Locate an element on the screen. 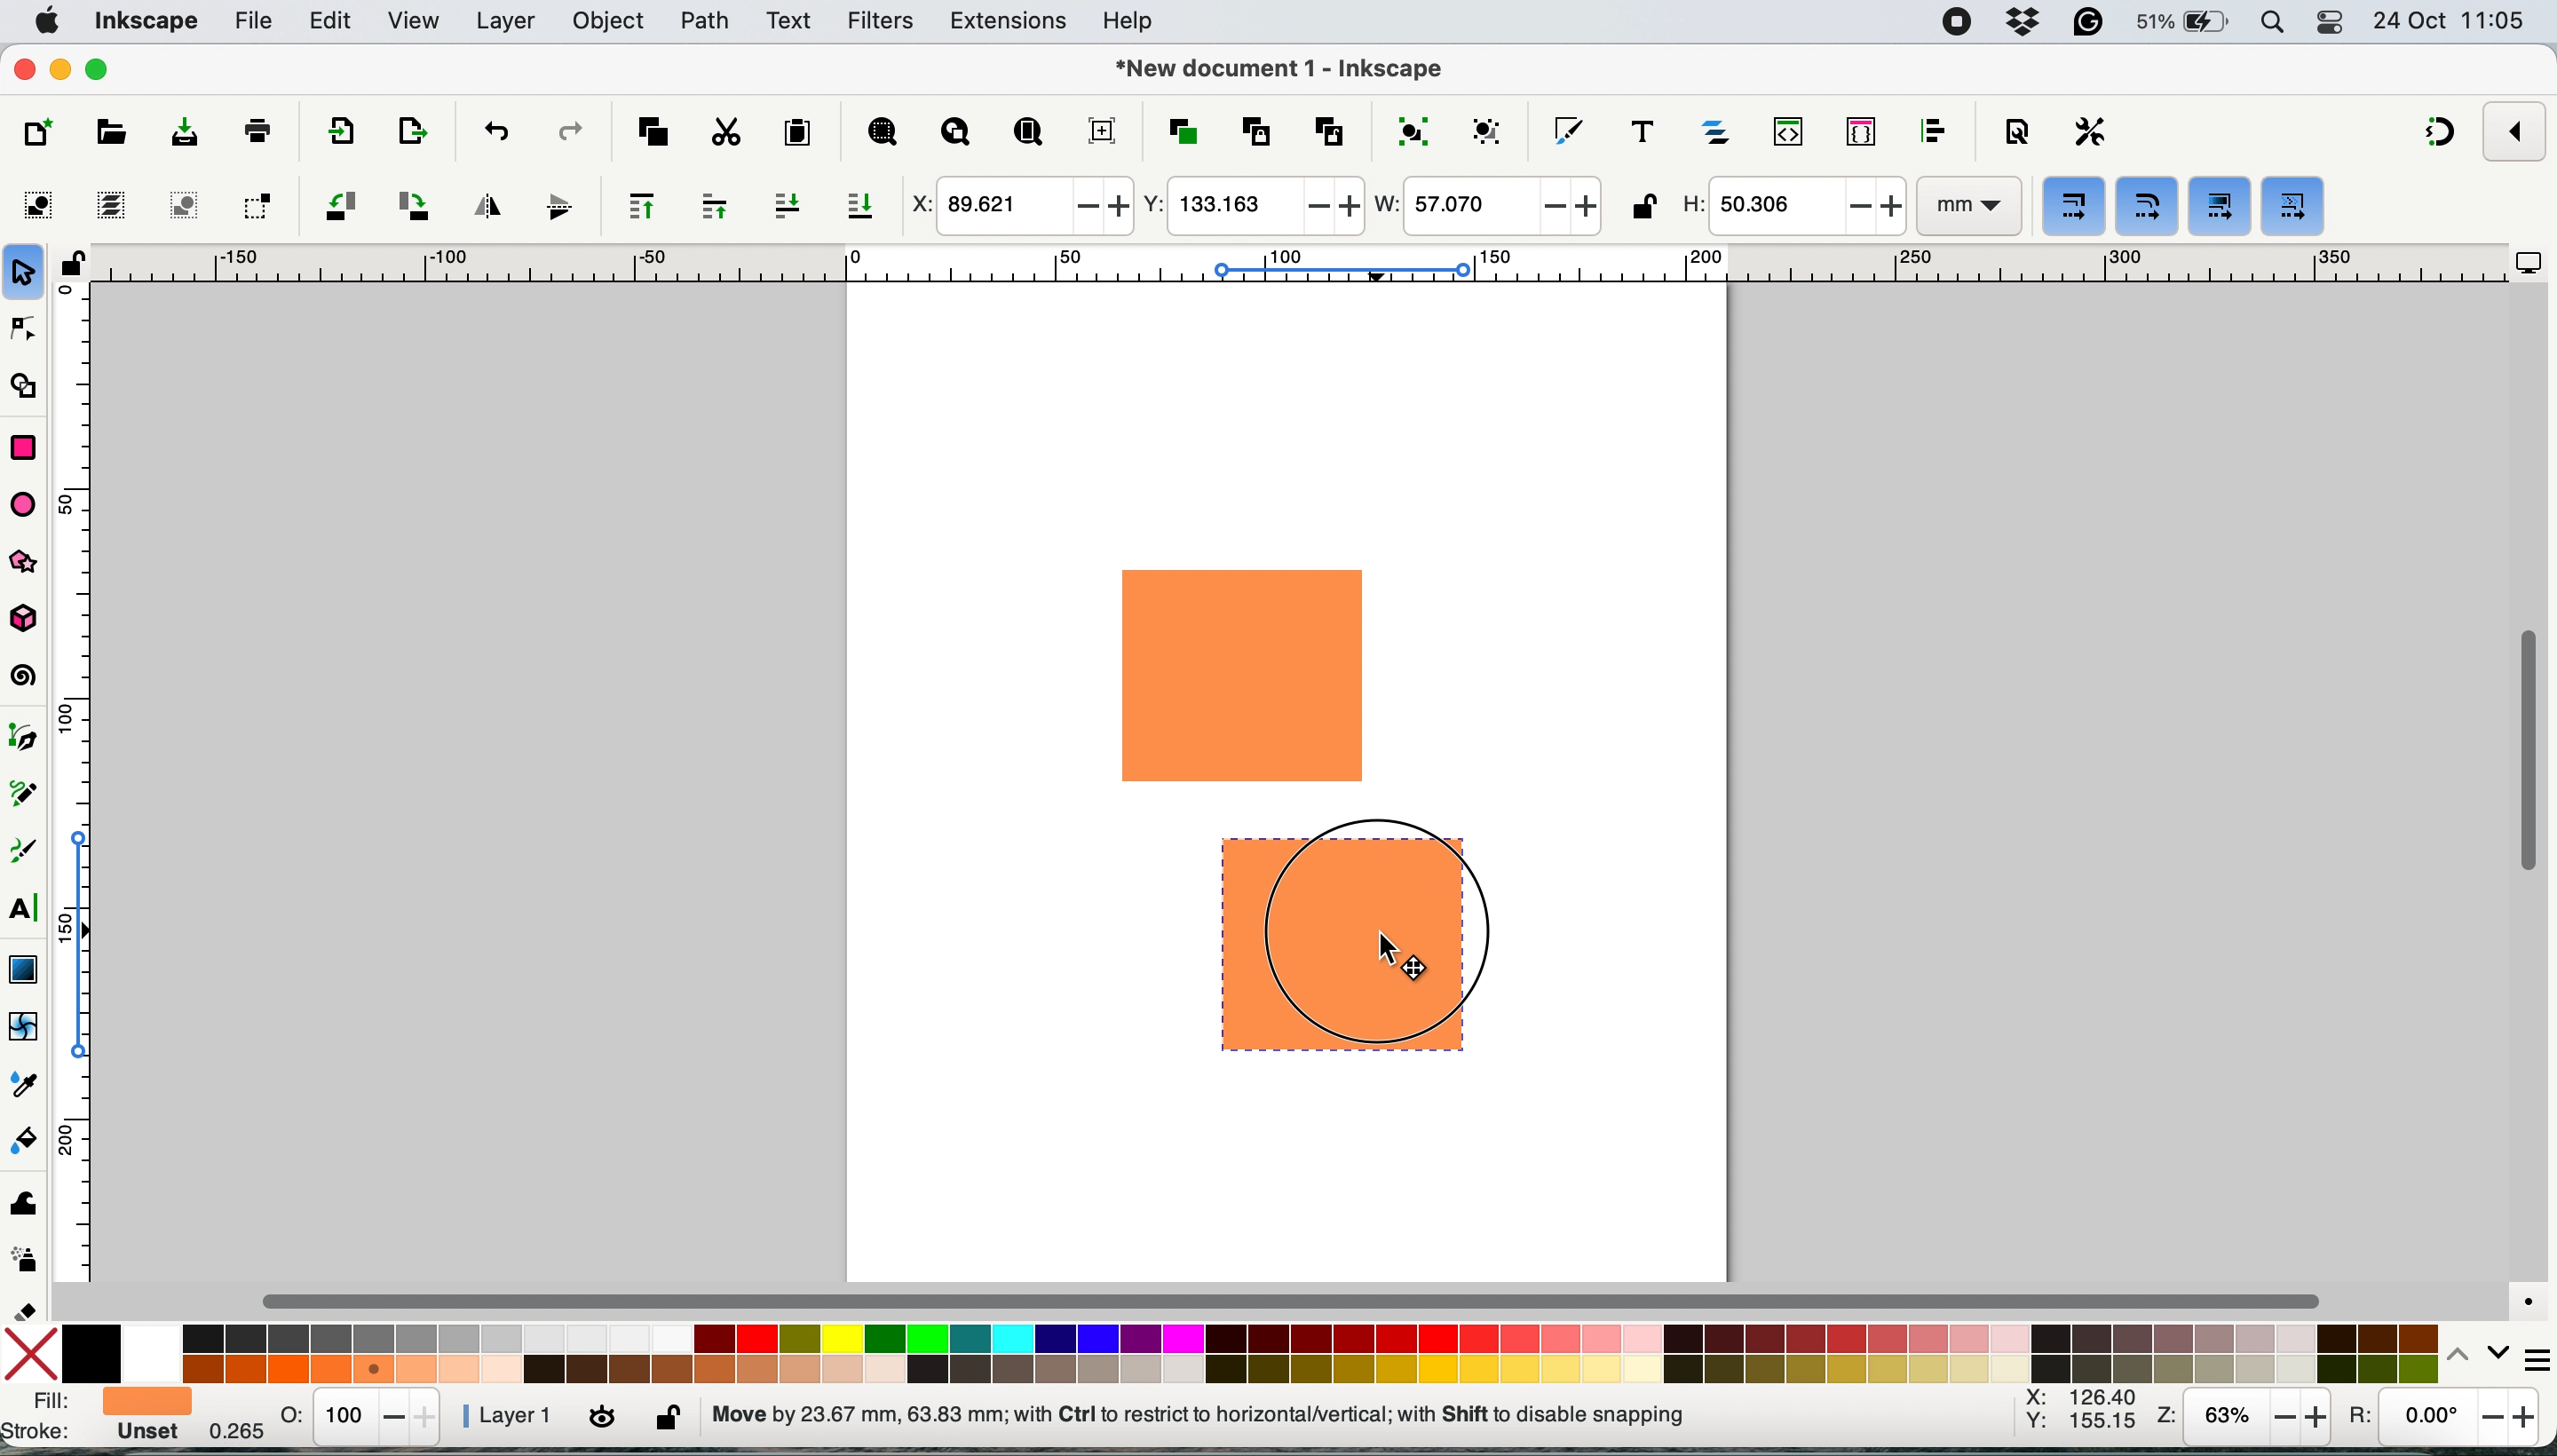 The width and height of the screenshot is (2557, 1456). view is located at coordinates (416, 22).